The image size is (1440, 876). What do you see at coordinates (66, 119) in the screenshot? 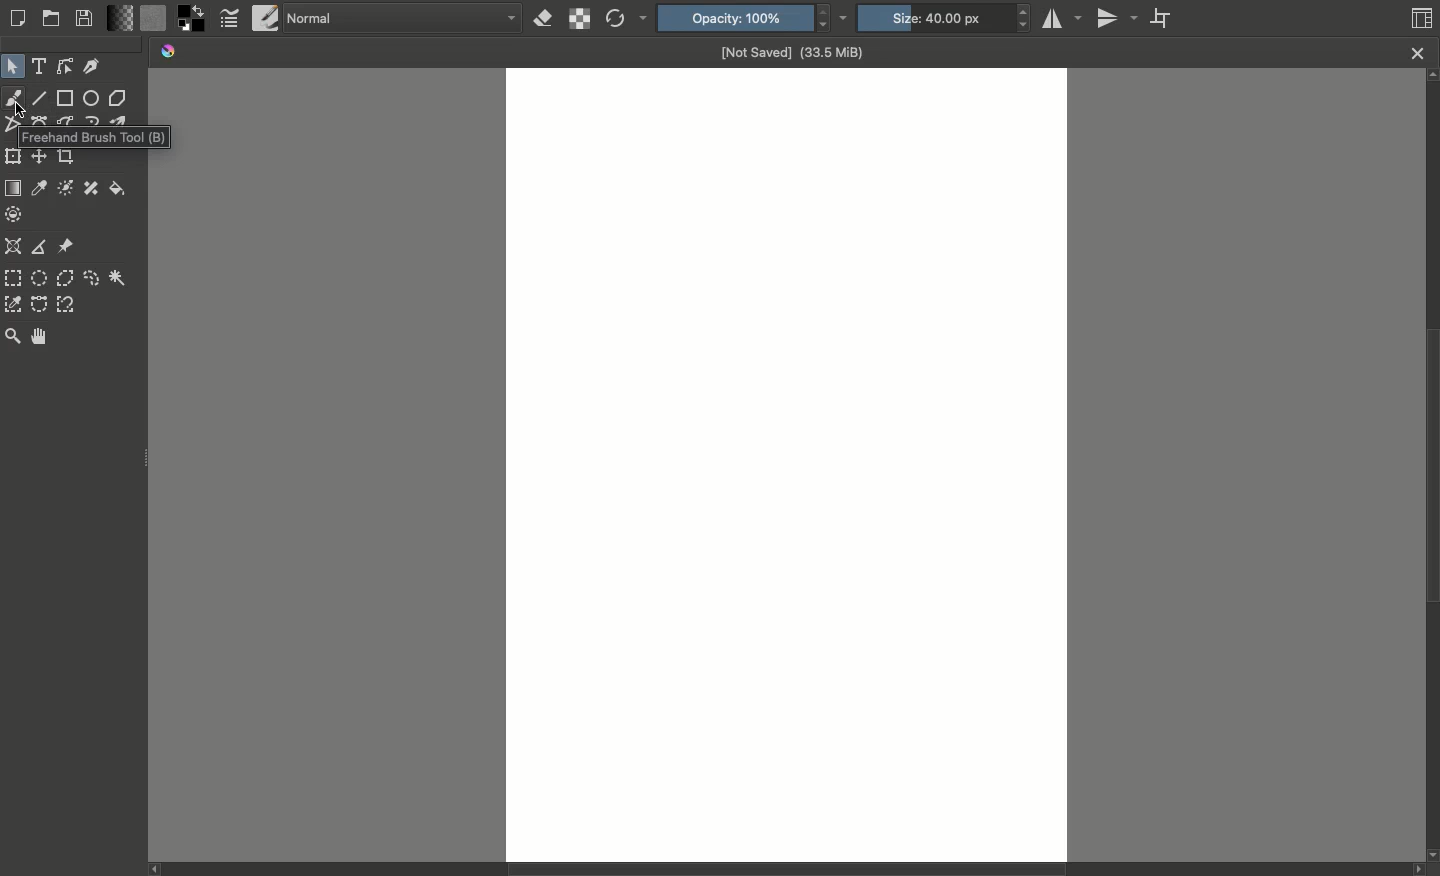
I see `Freehand path` at bounding box center [66, 119].